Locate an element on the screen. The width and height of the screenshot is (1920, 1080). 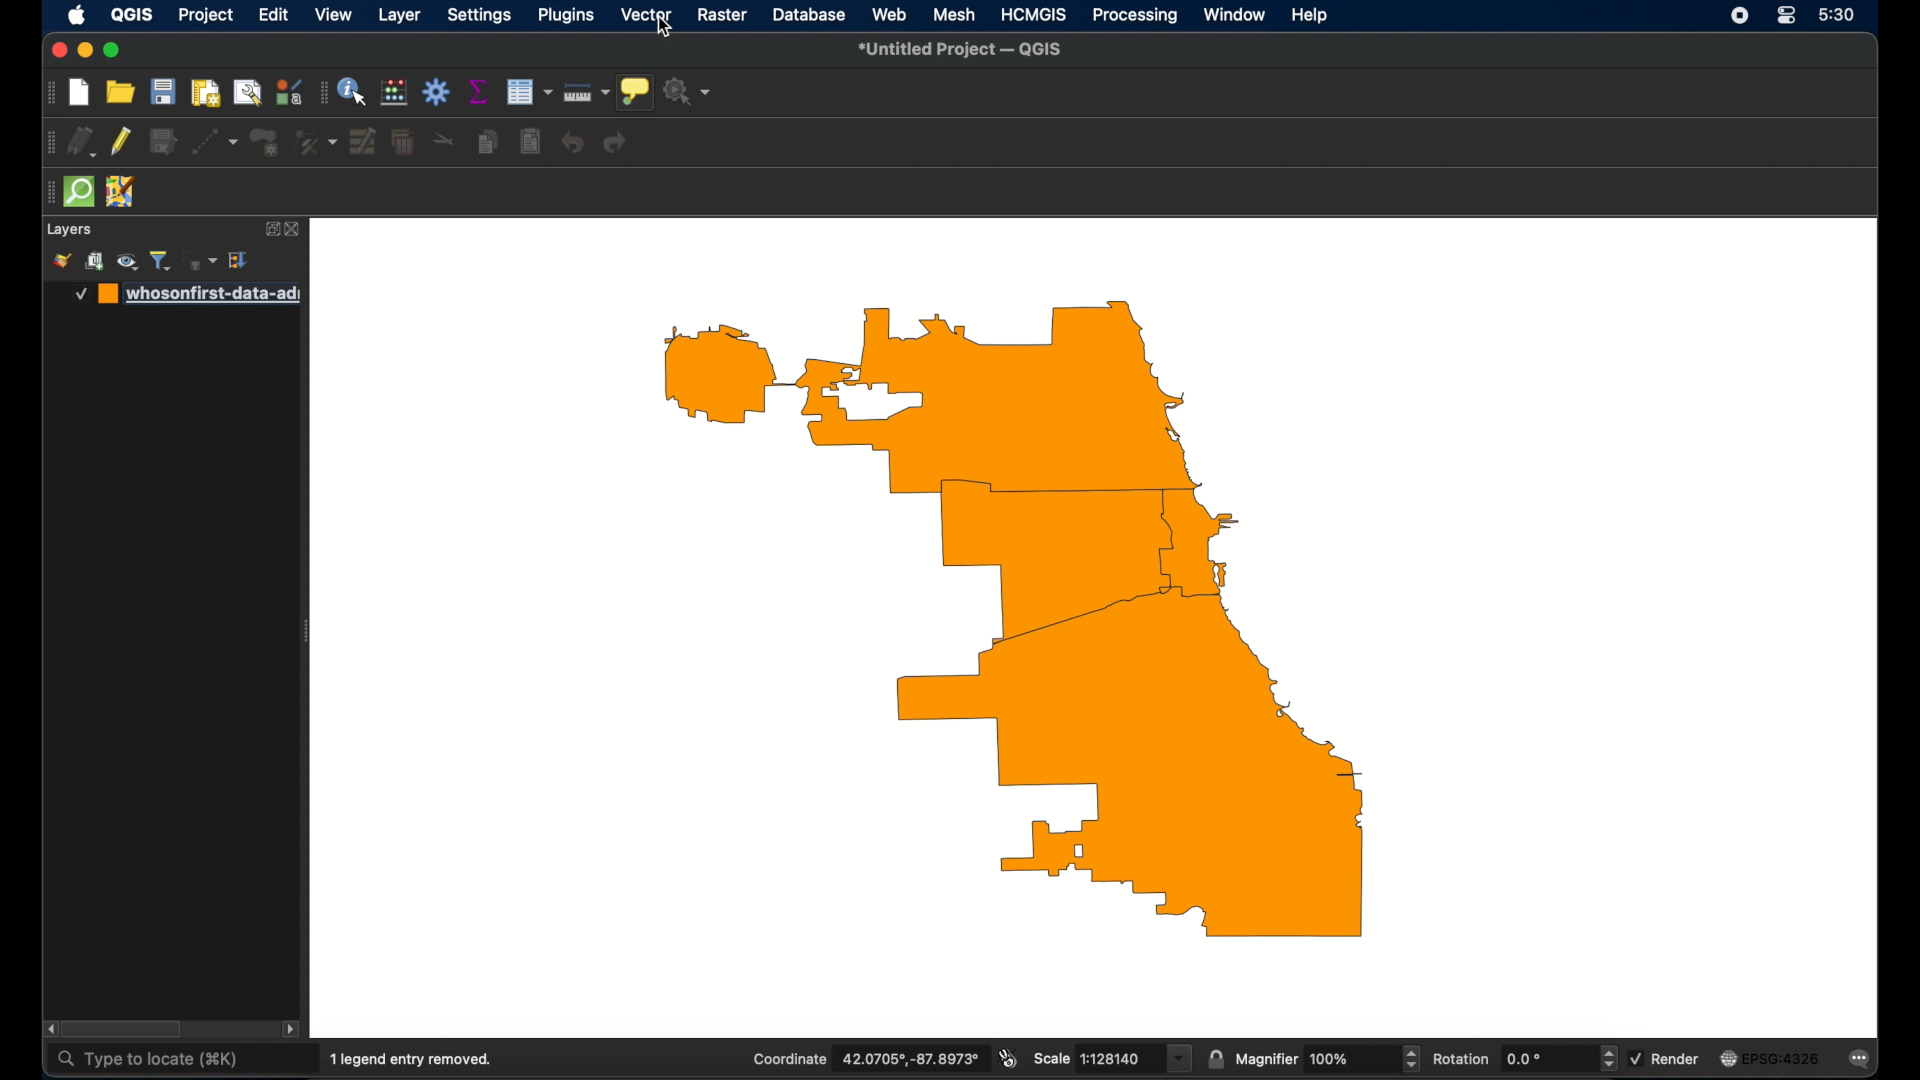
lock scale is located at coordinates (1215, 1059).